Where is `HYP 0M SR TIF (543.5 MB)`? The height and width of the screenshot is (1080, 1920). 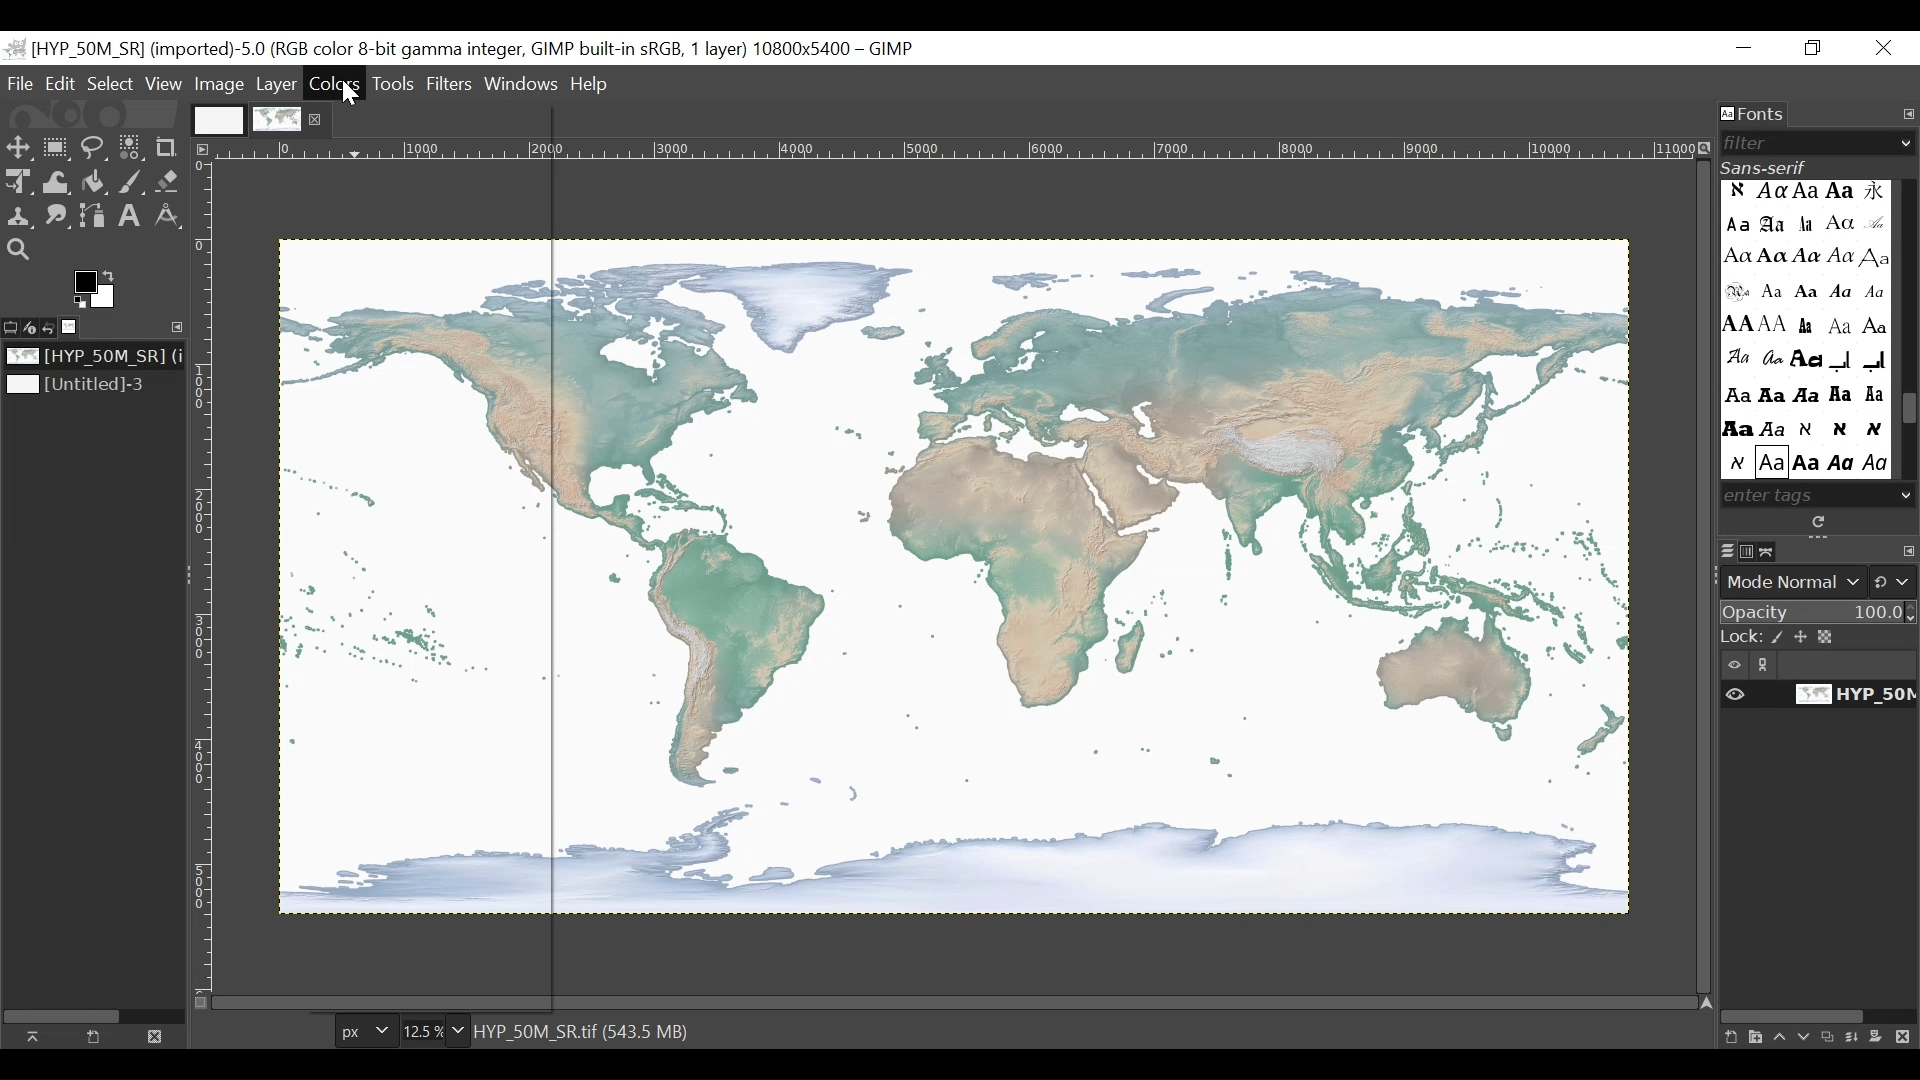
HYP 0M SR TIF (543.5 MB) is located at coordinates (586, 1030).